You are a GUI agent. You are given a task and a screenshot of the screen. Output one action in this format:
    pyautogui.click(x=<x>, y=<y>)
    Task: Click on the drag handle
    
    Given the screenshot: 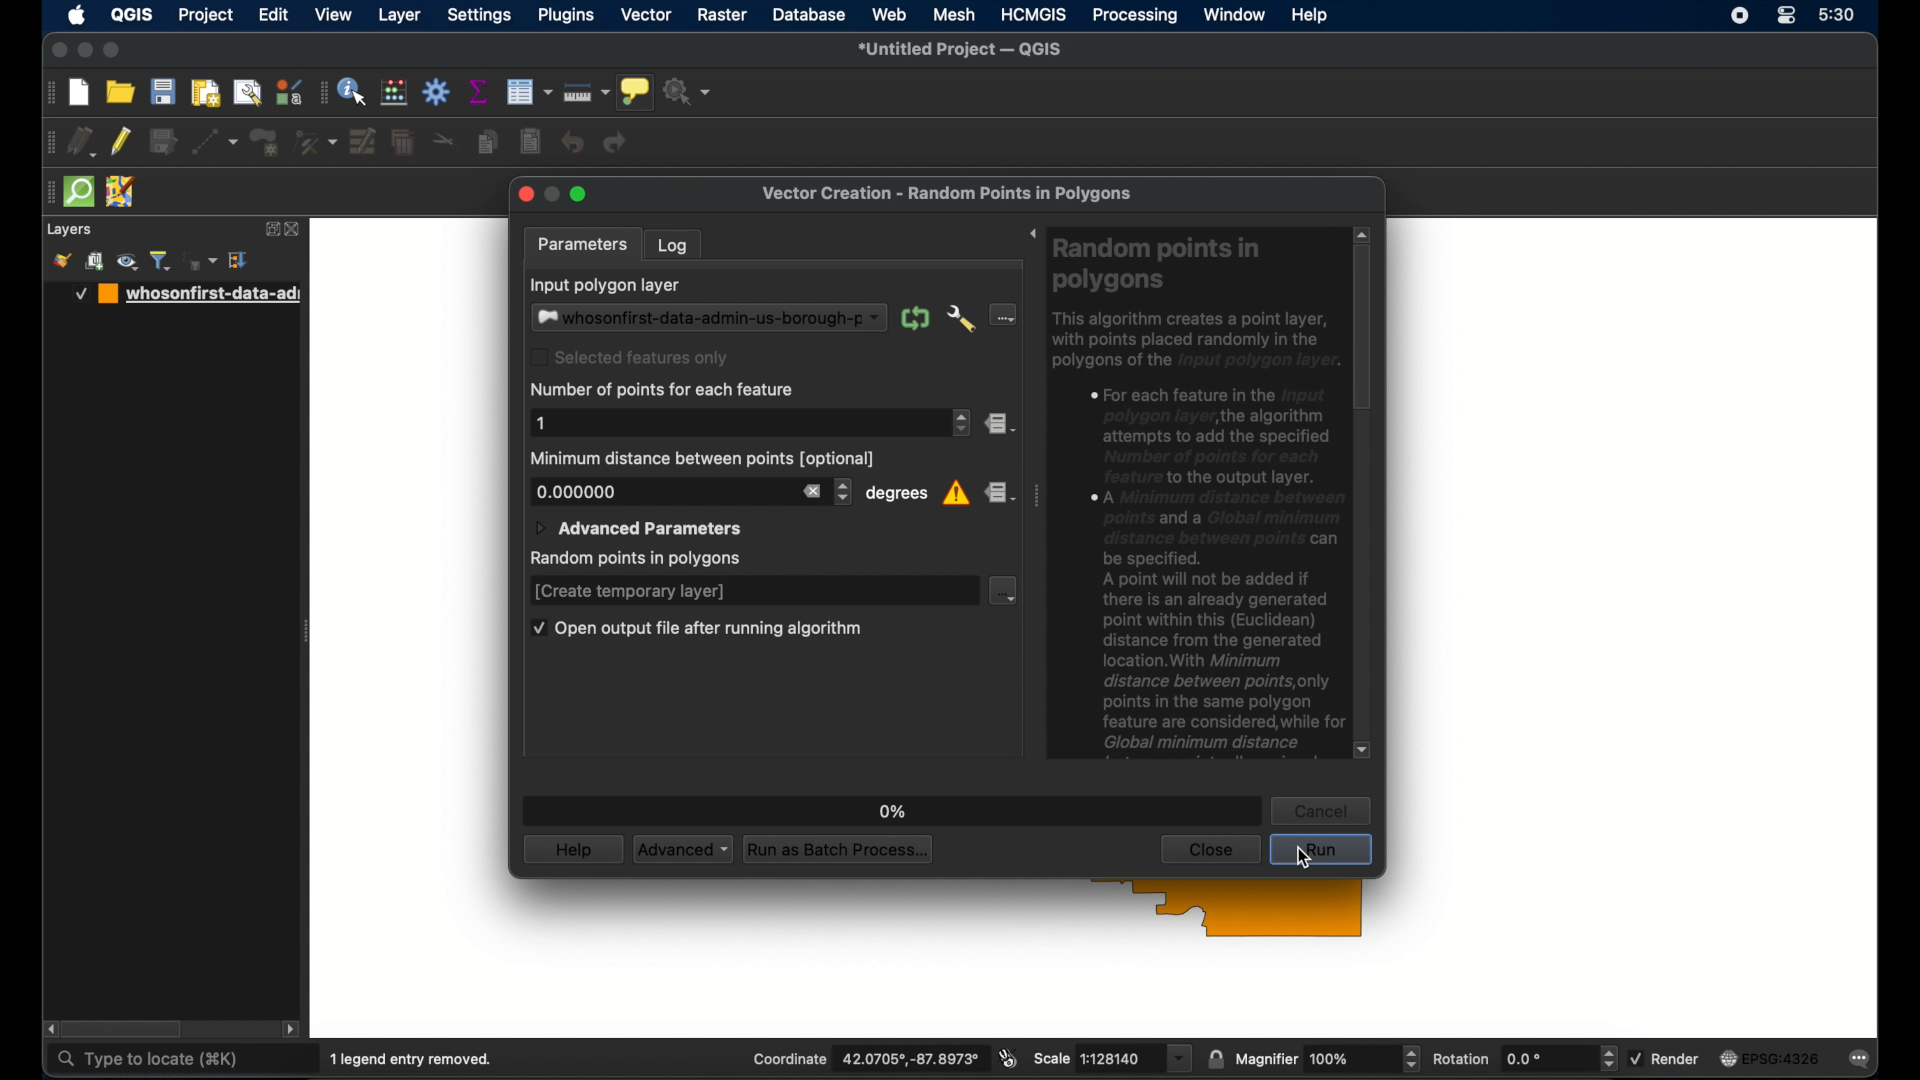 What is the action you would take?
    pyautogui.click(x=47, y=192)
    